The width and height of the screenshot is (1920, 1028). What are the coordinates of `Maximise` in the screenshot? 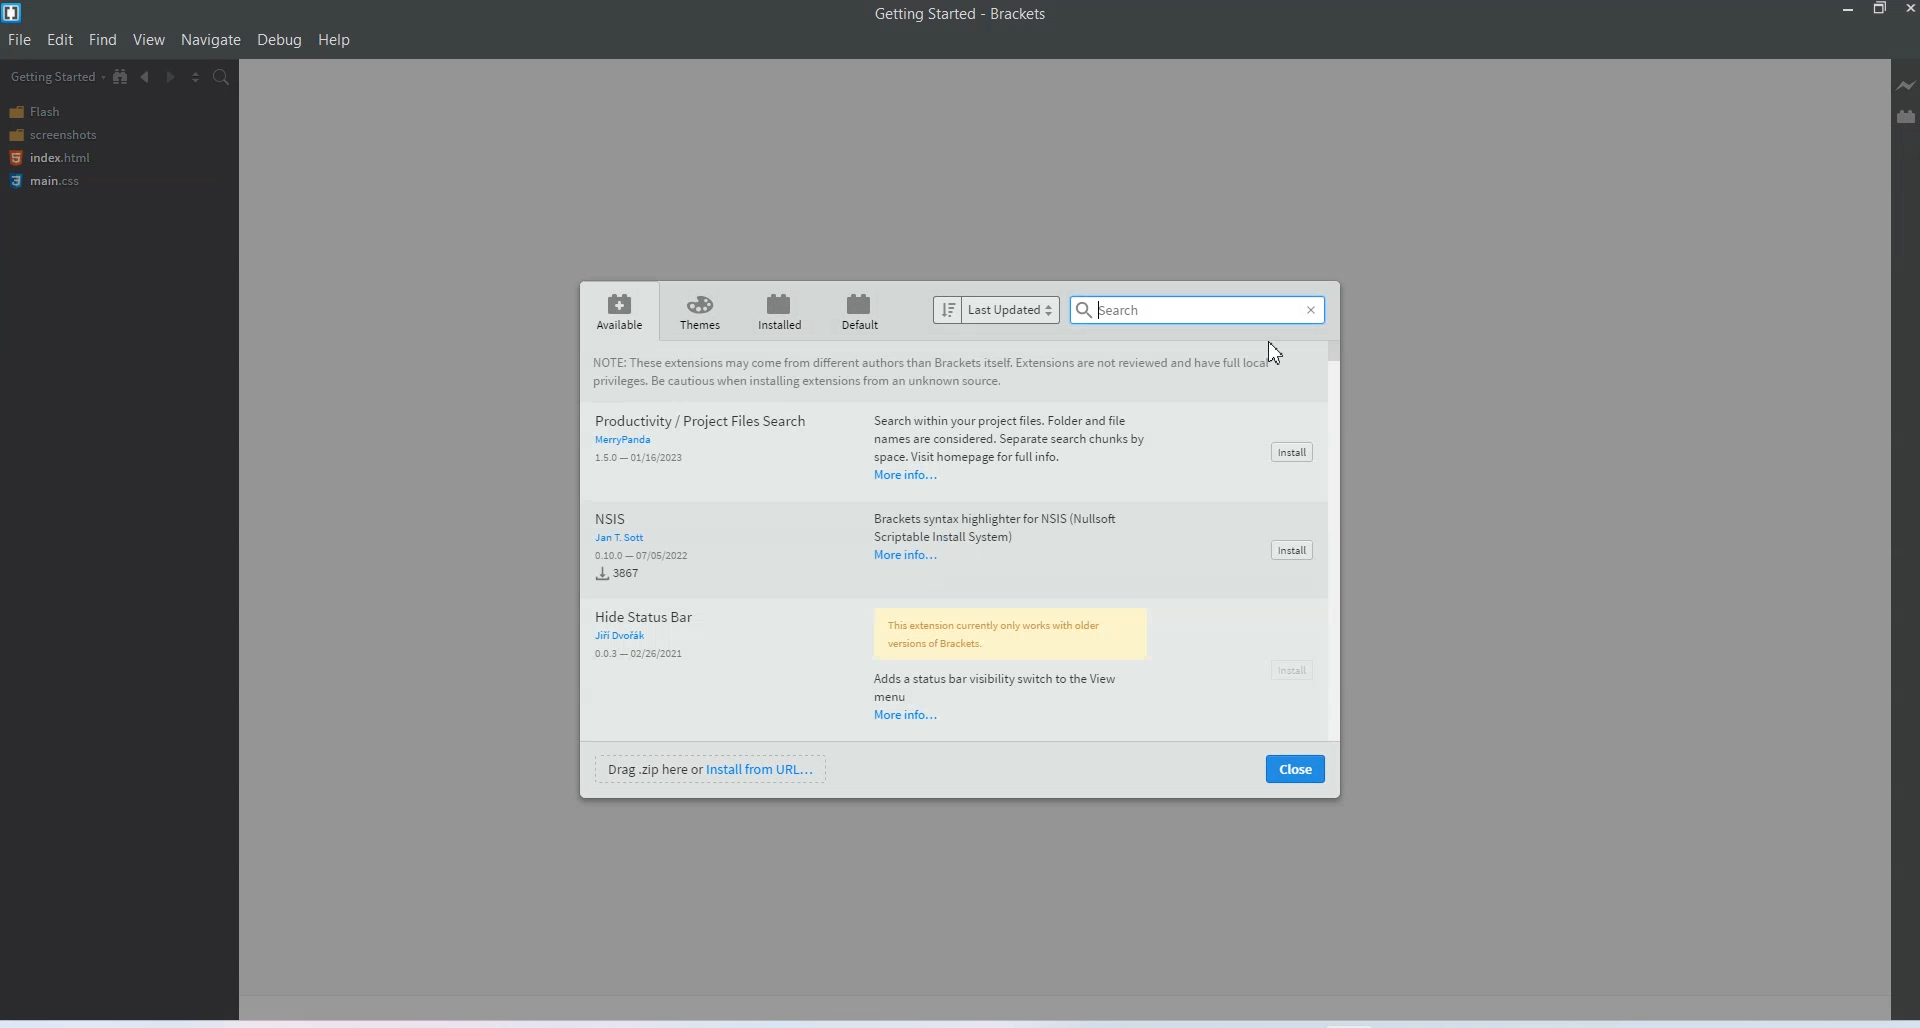 It's located at (1880, 9).